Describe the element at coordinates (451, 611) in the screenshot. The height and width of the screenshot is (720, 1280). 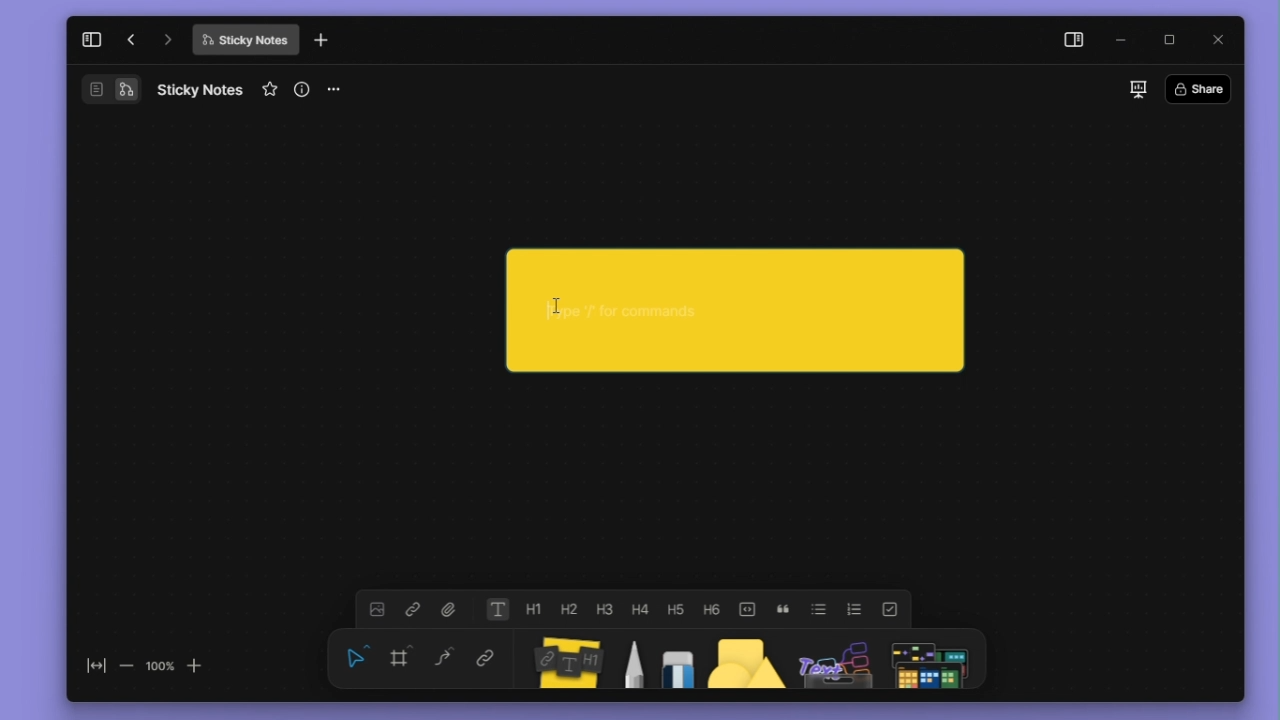
I see `attachment` at that location.